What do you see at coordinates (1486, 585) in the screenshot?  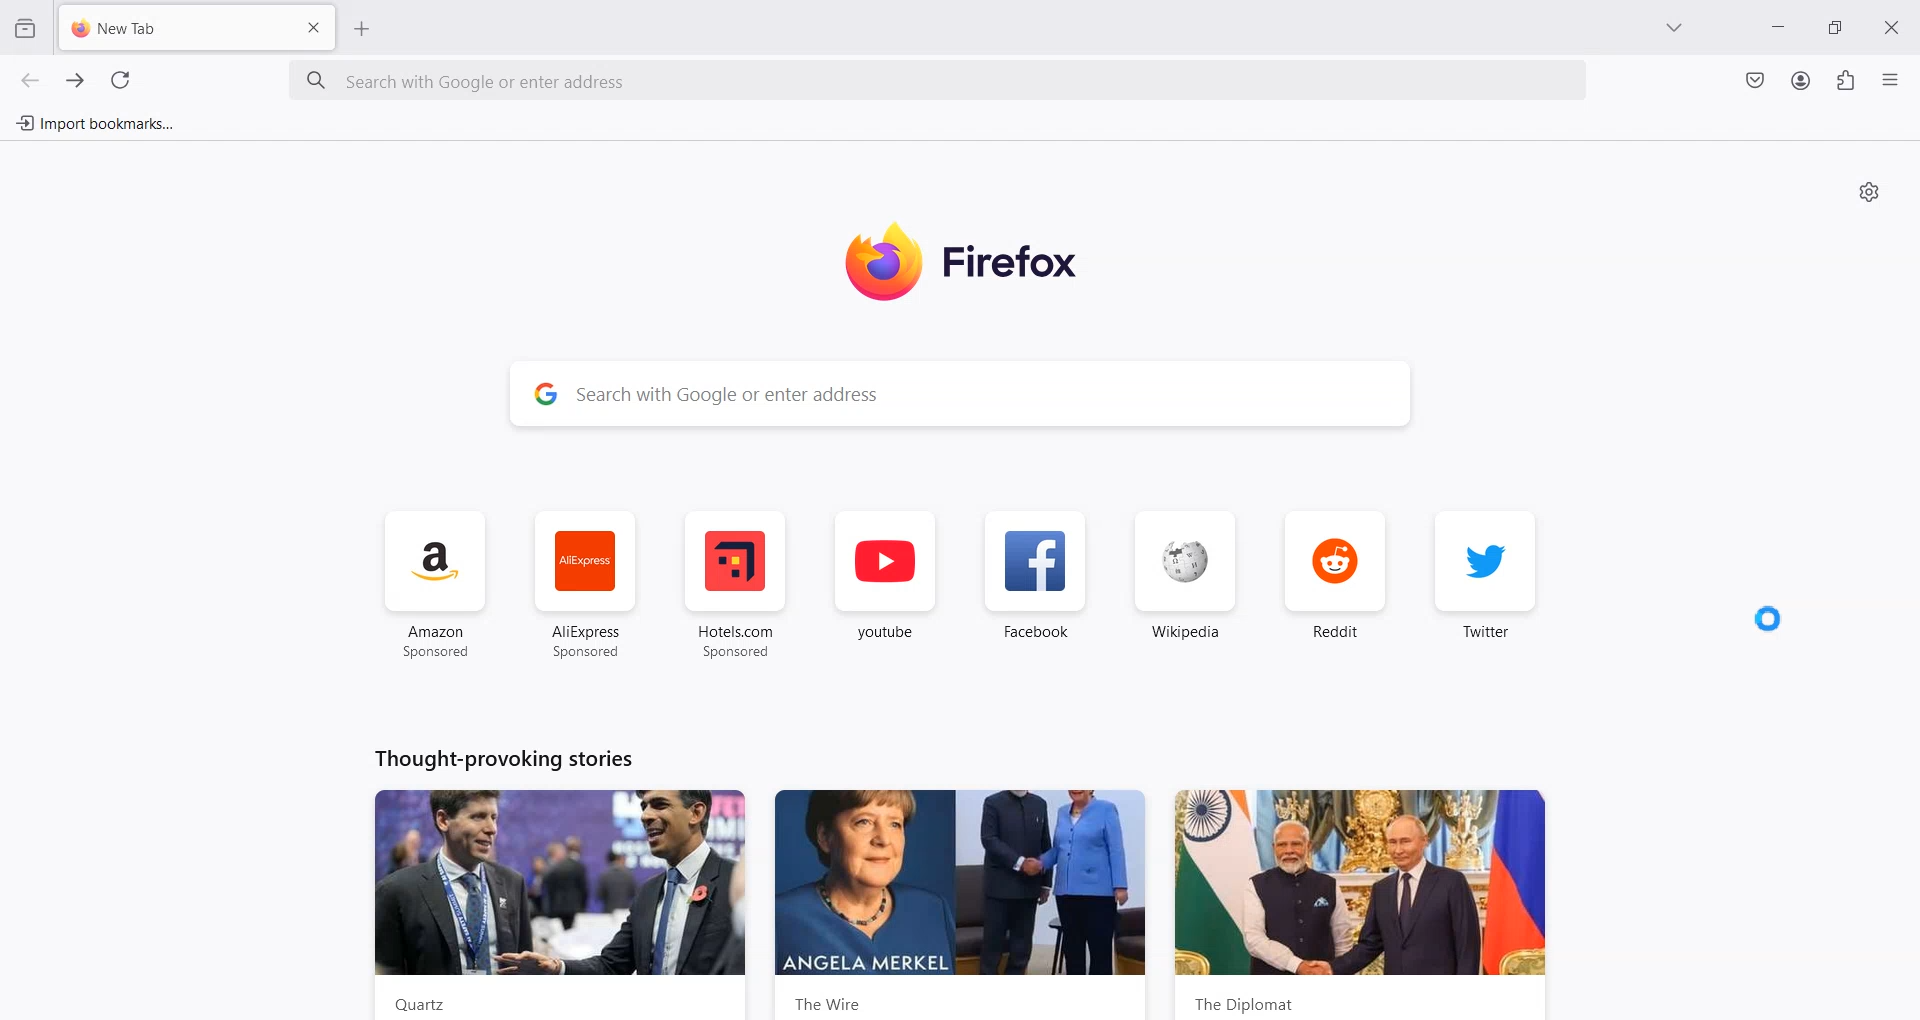 I see `Twitter` at bounding box center [1486, 585].